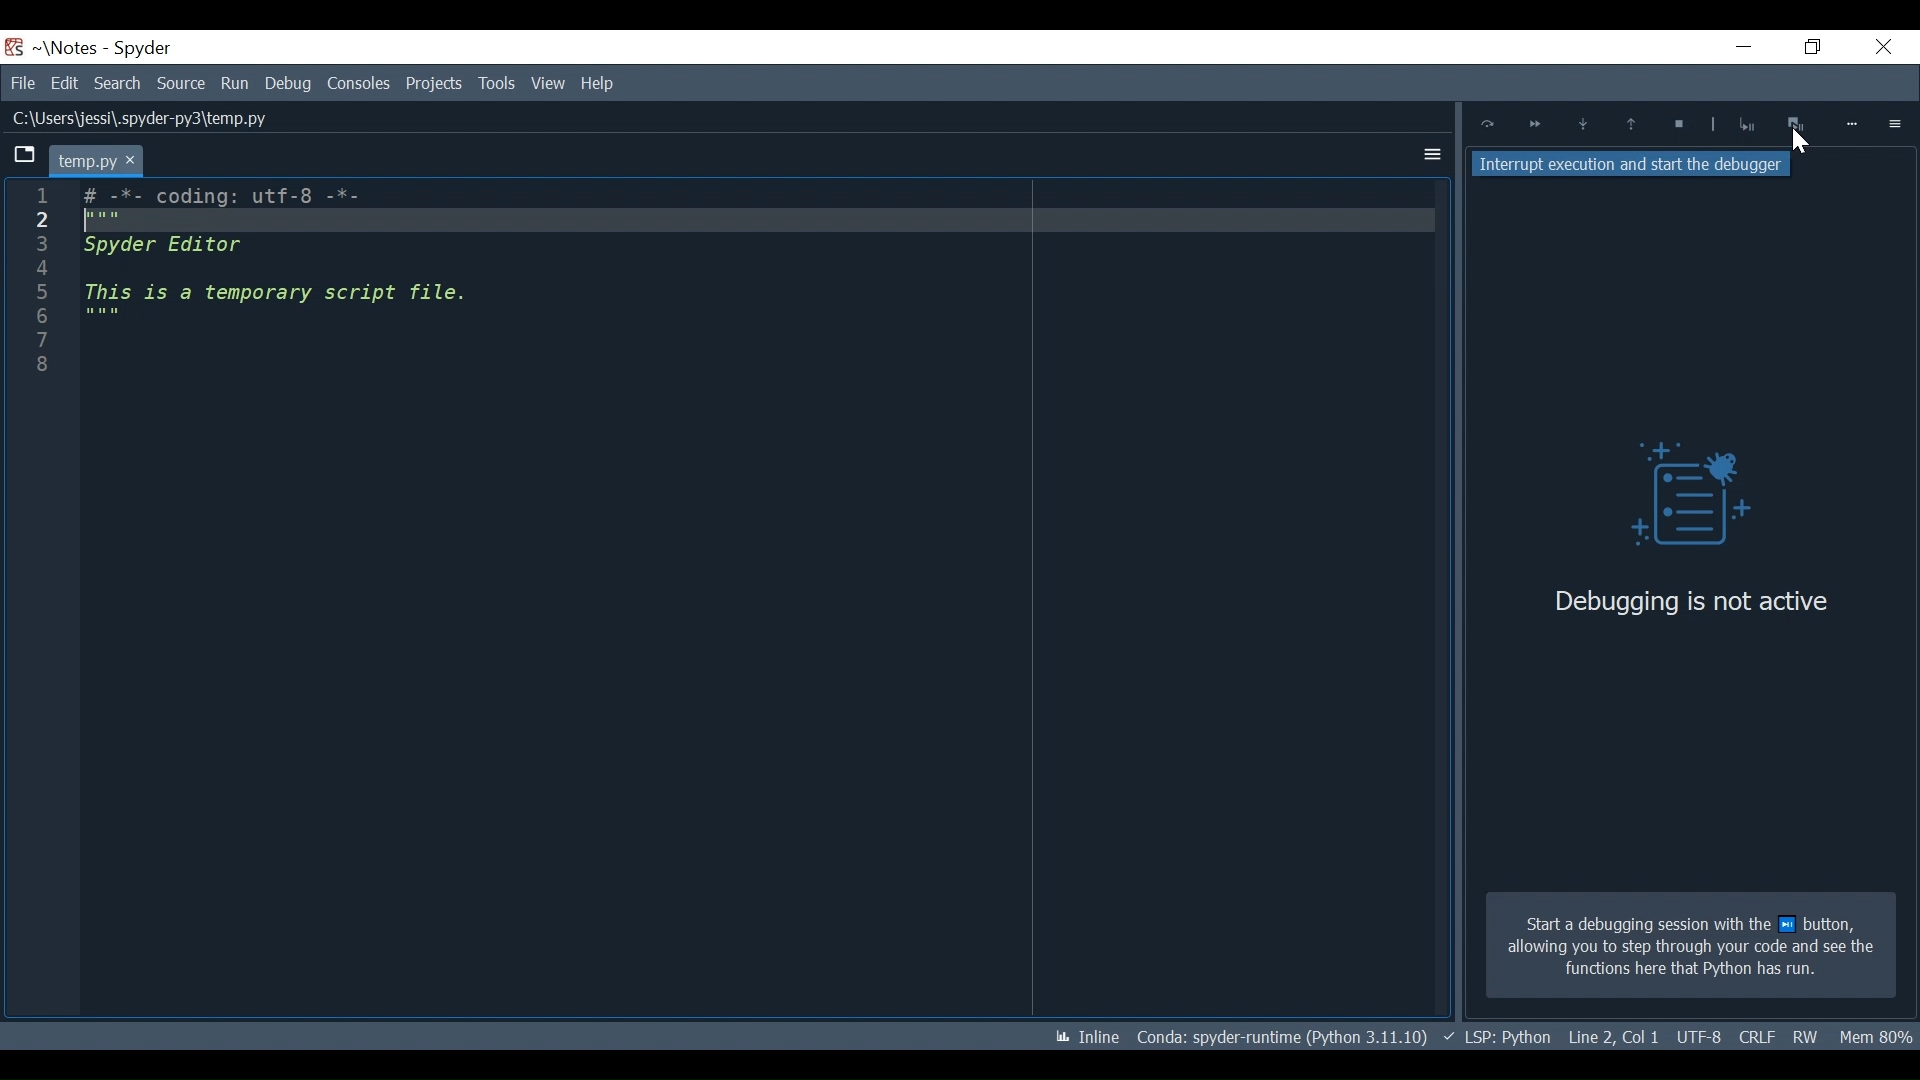 Image resolution: width=1920 pixels, height=1080 pixels. What do you see at coordinates (22, 83) in the screenshot?
I see `File` at bounding box center [22, 83].